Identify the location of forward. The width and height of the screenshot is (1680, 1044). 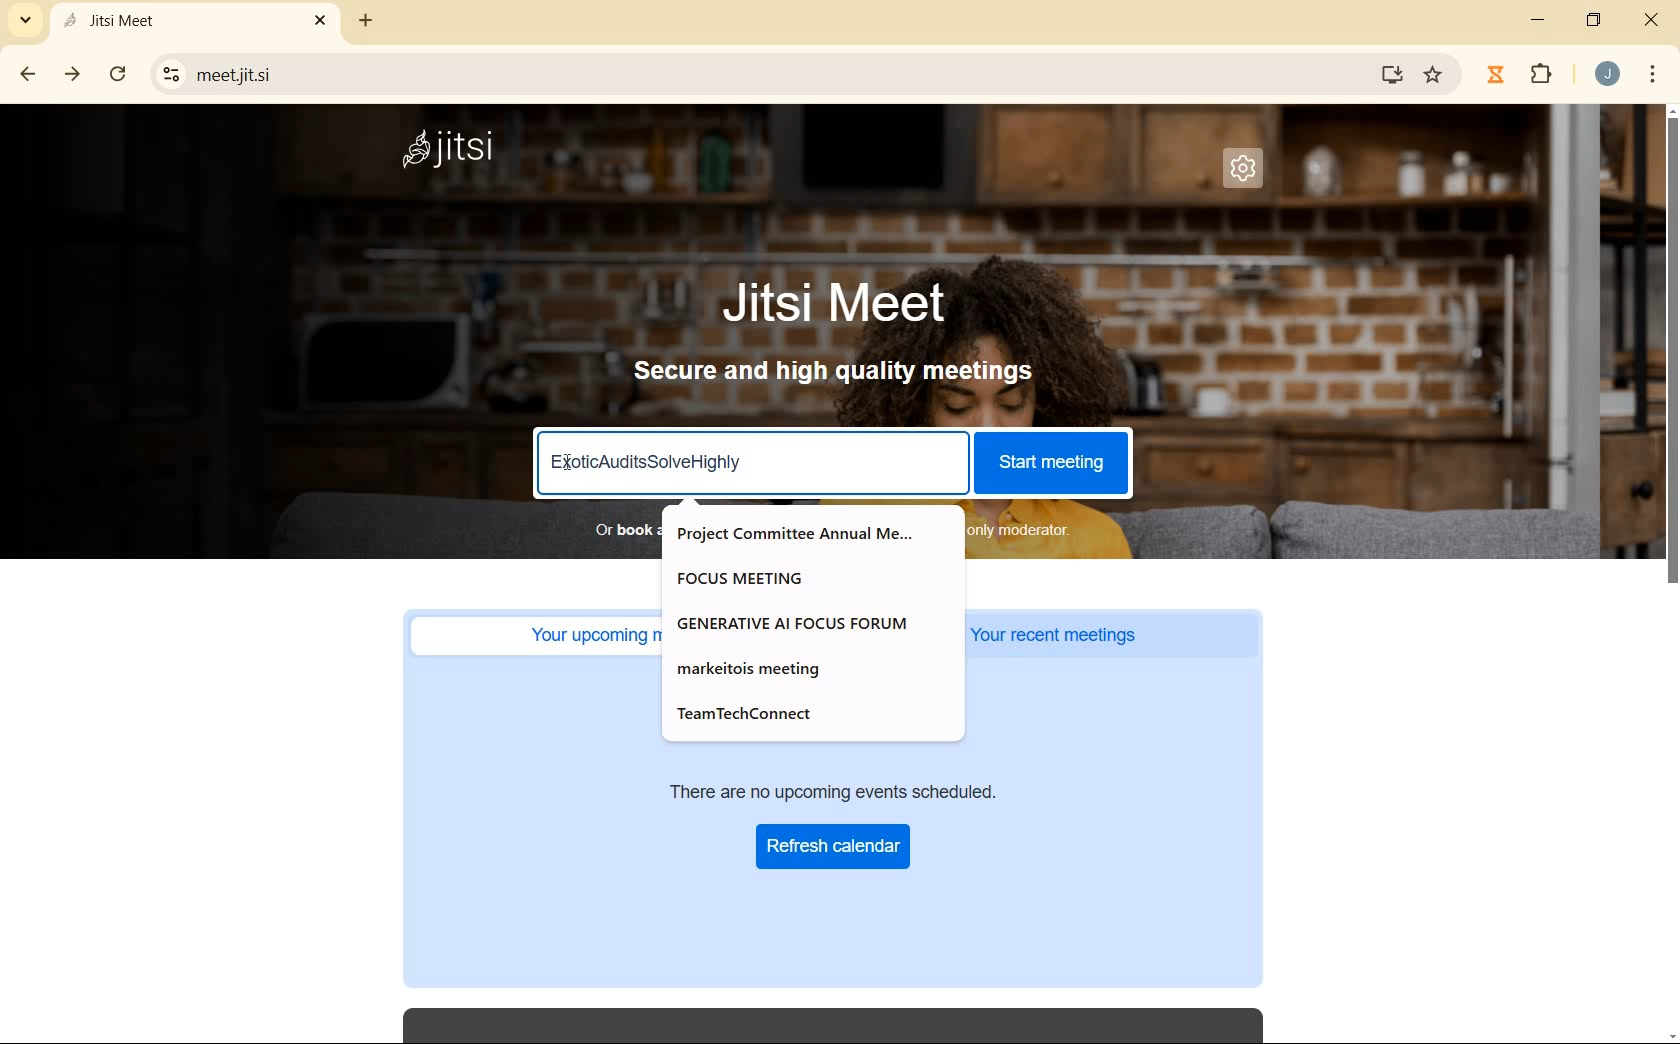
(74, 75).